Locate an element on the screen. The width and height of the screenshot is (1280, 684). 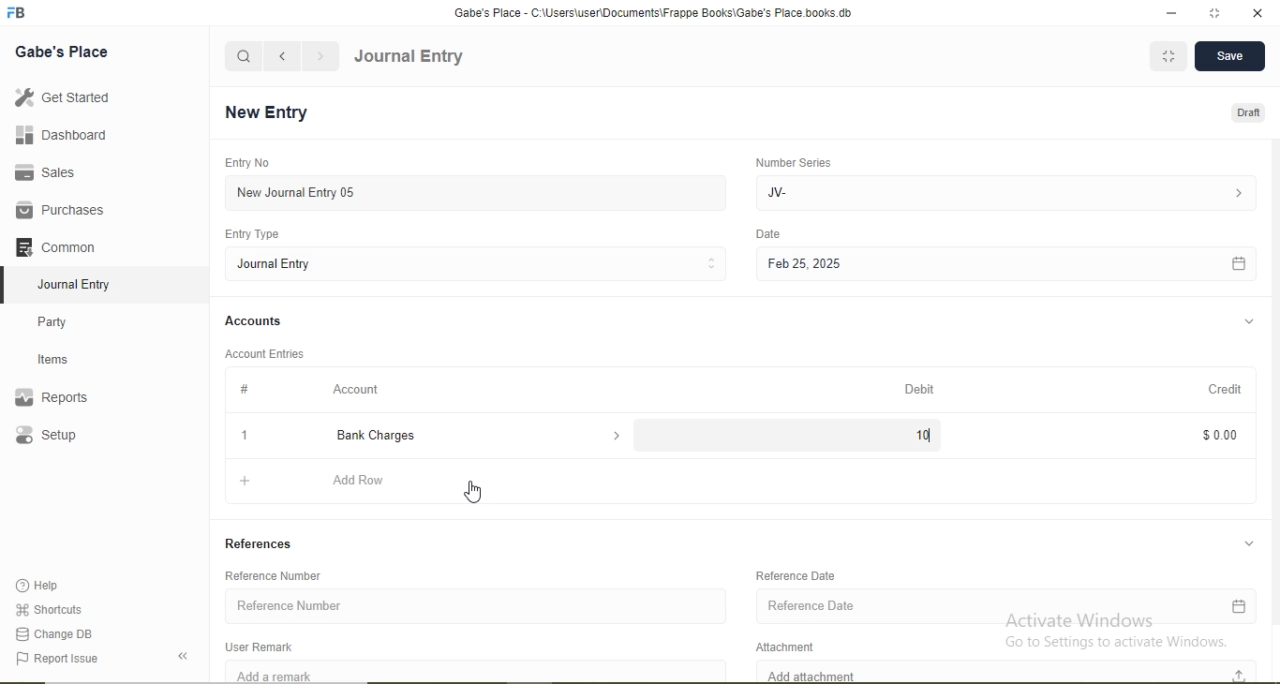
collapse/expand is located at coordinates (1249, 541).